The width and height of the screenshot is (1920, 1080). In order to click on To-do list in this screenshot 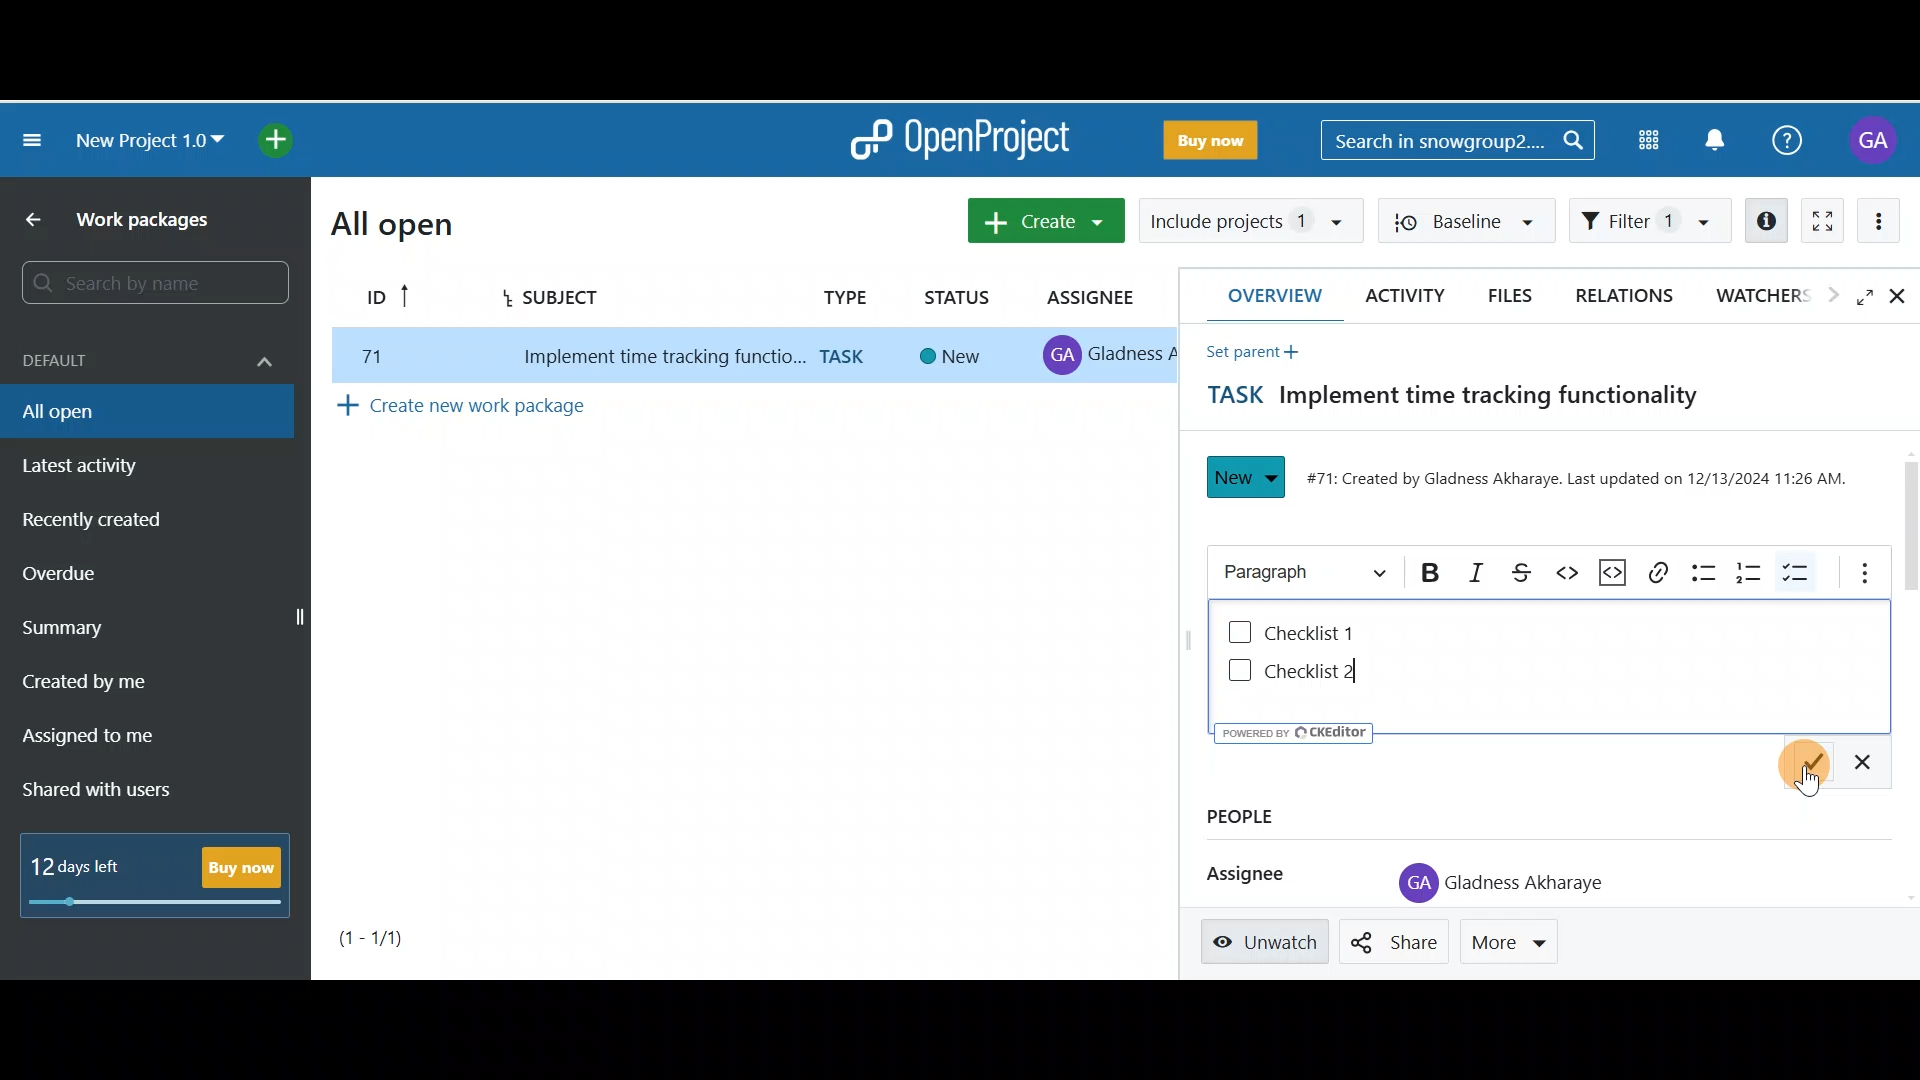, I will do `click(1801, 569)`.